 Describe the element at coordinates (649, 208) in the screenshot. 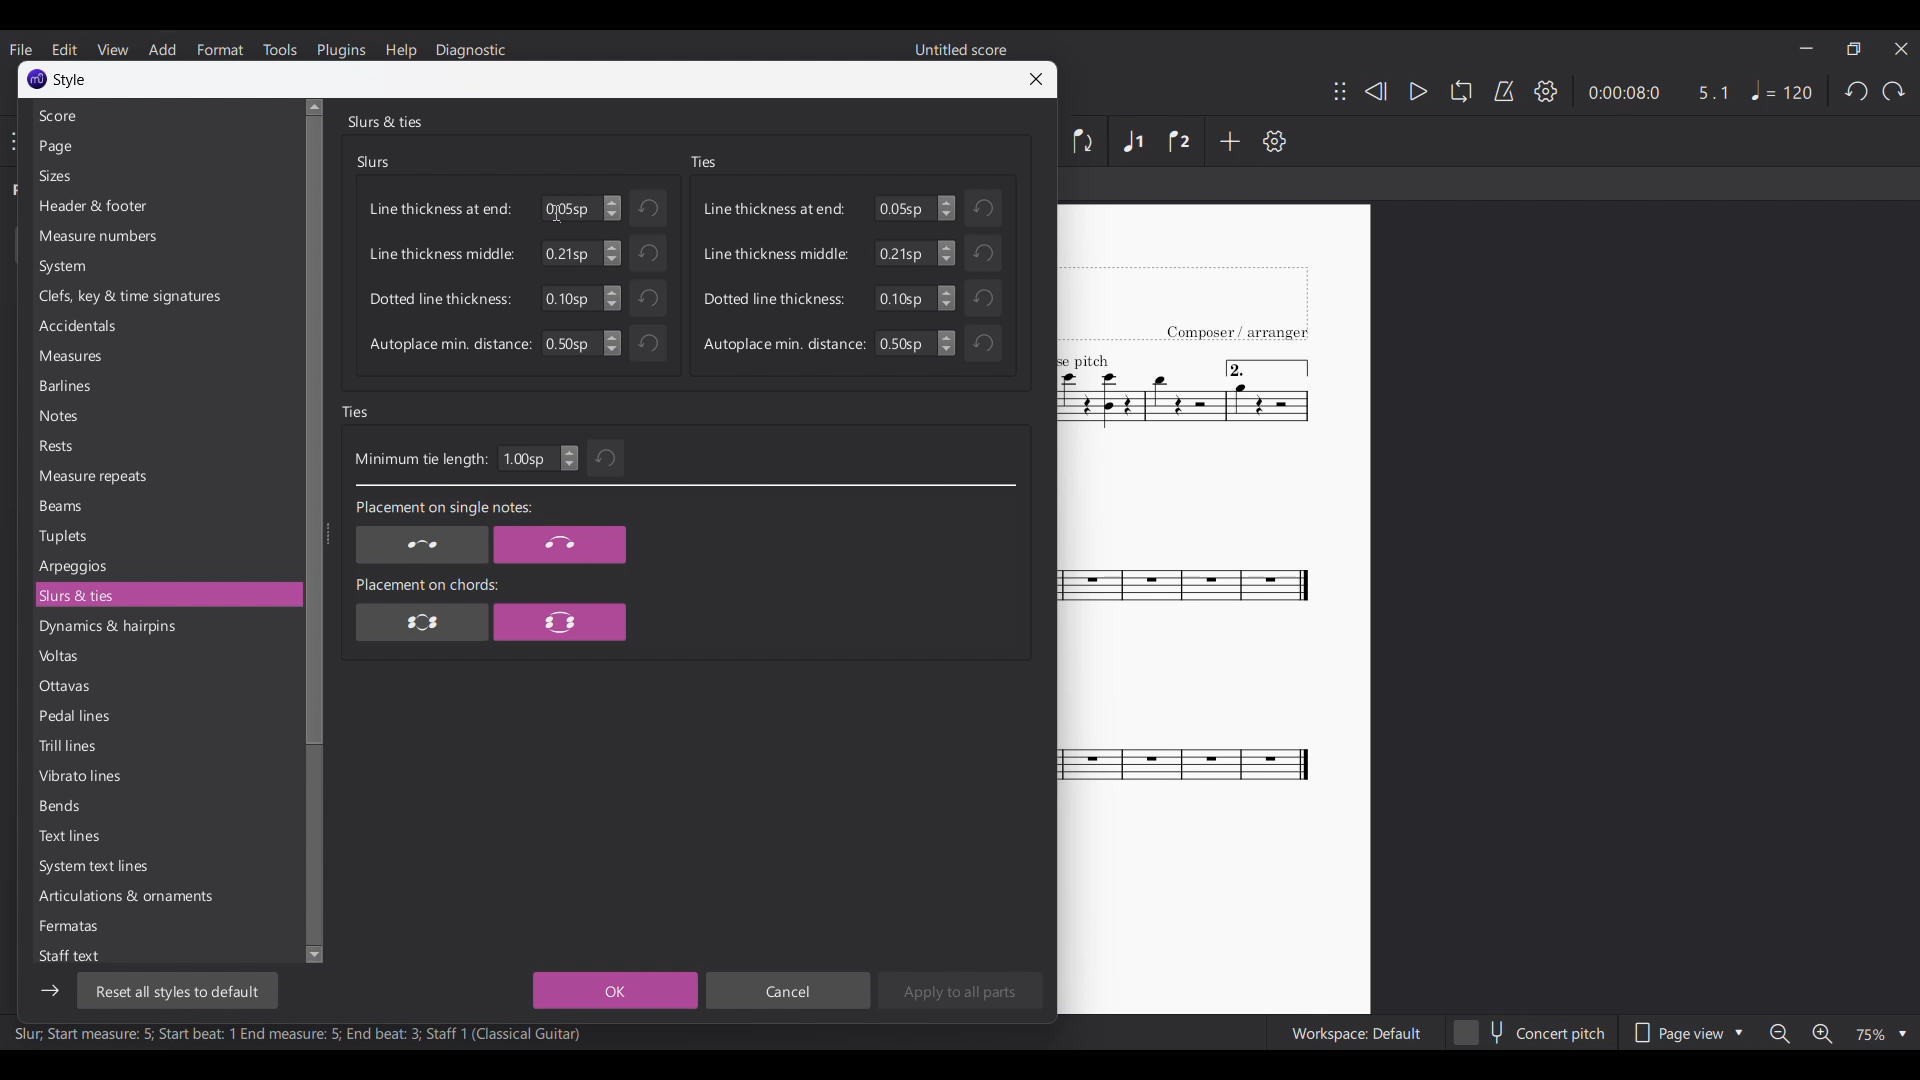

I see `Undo` at that location.